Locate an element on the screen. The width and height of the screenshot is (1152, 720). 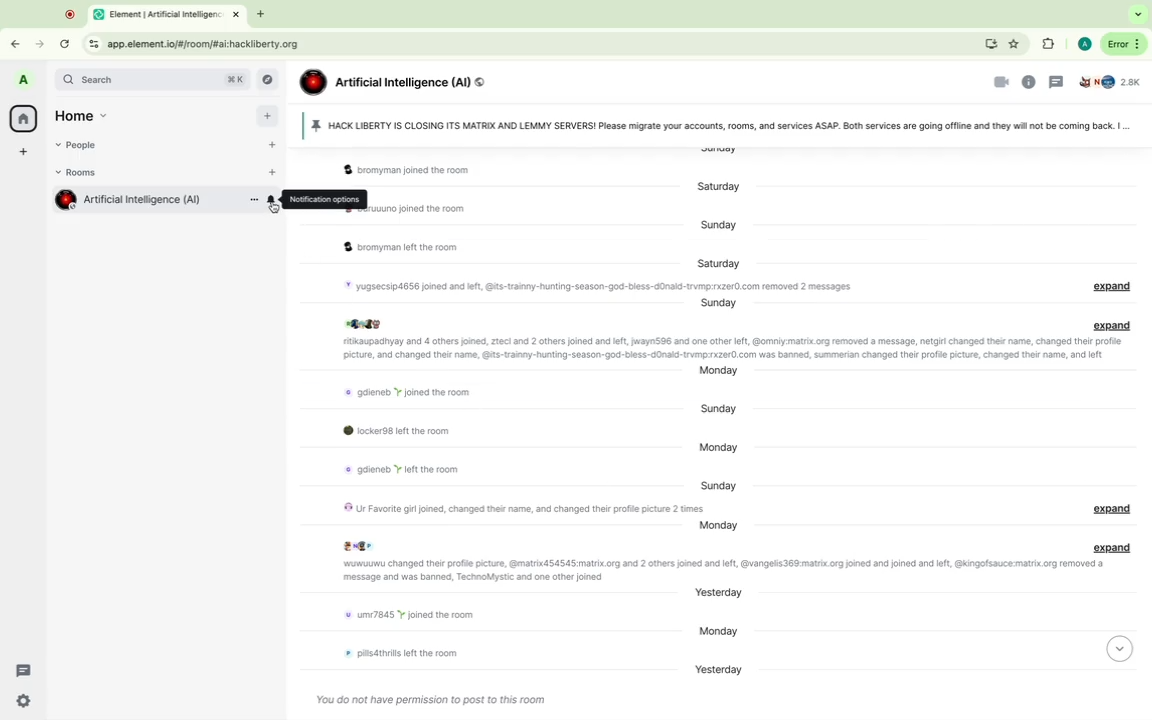
Notification option is located at coordinates (271, 200).